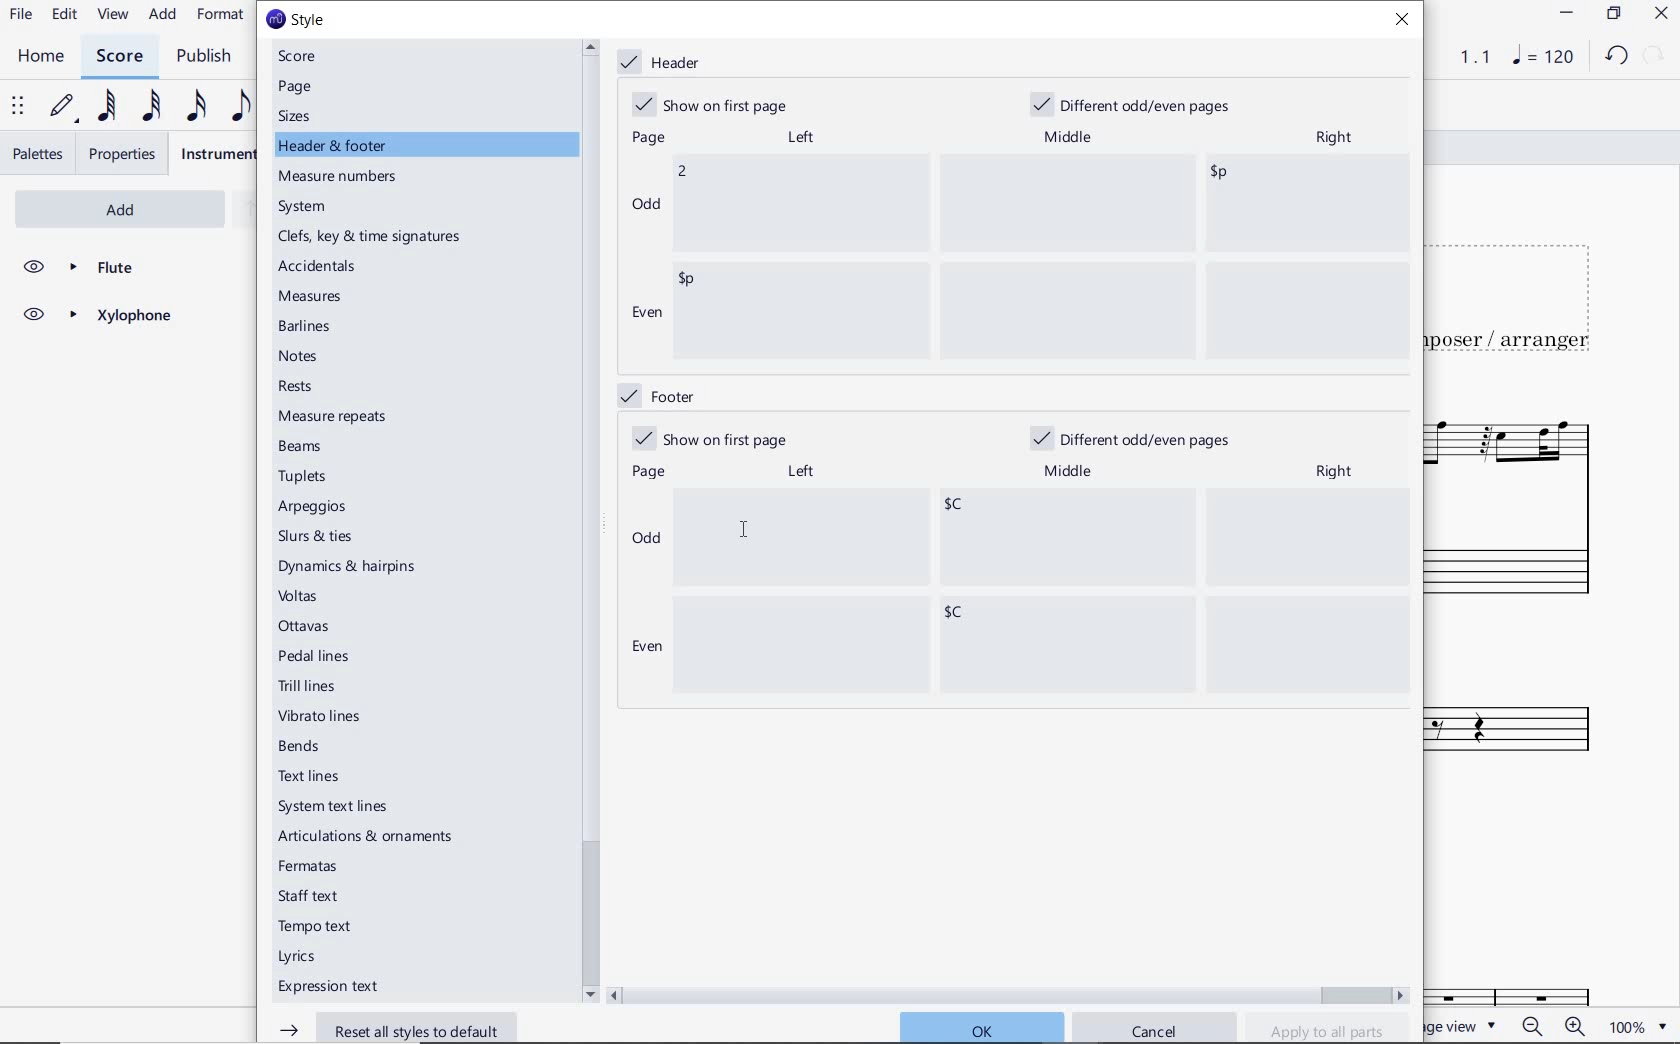 The height and width of the screenshot is (1044, 1680). What do you see at coordinates (103, 107) in the screenshot?
I see `64TH NOTE` at bounding box center [103, 107].